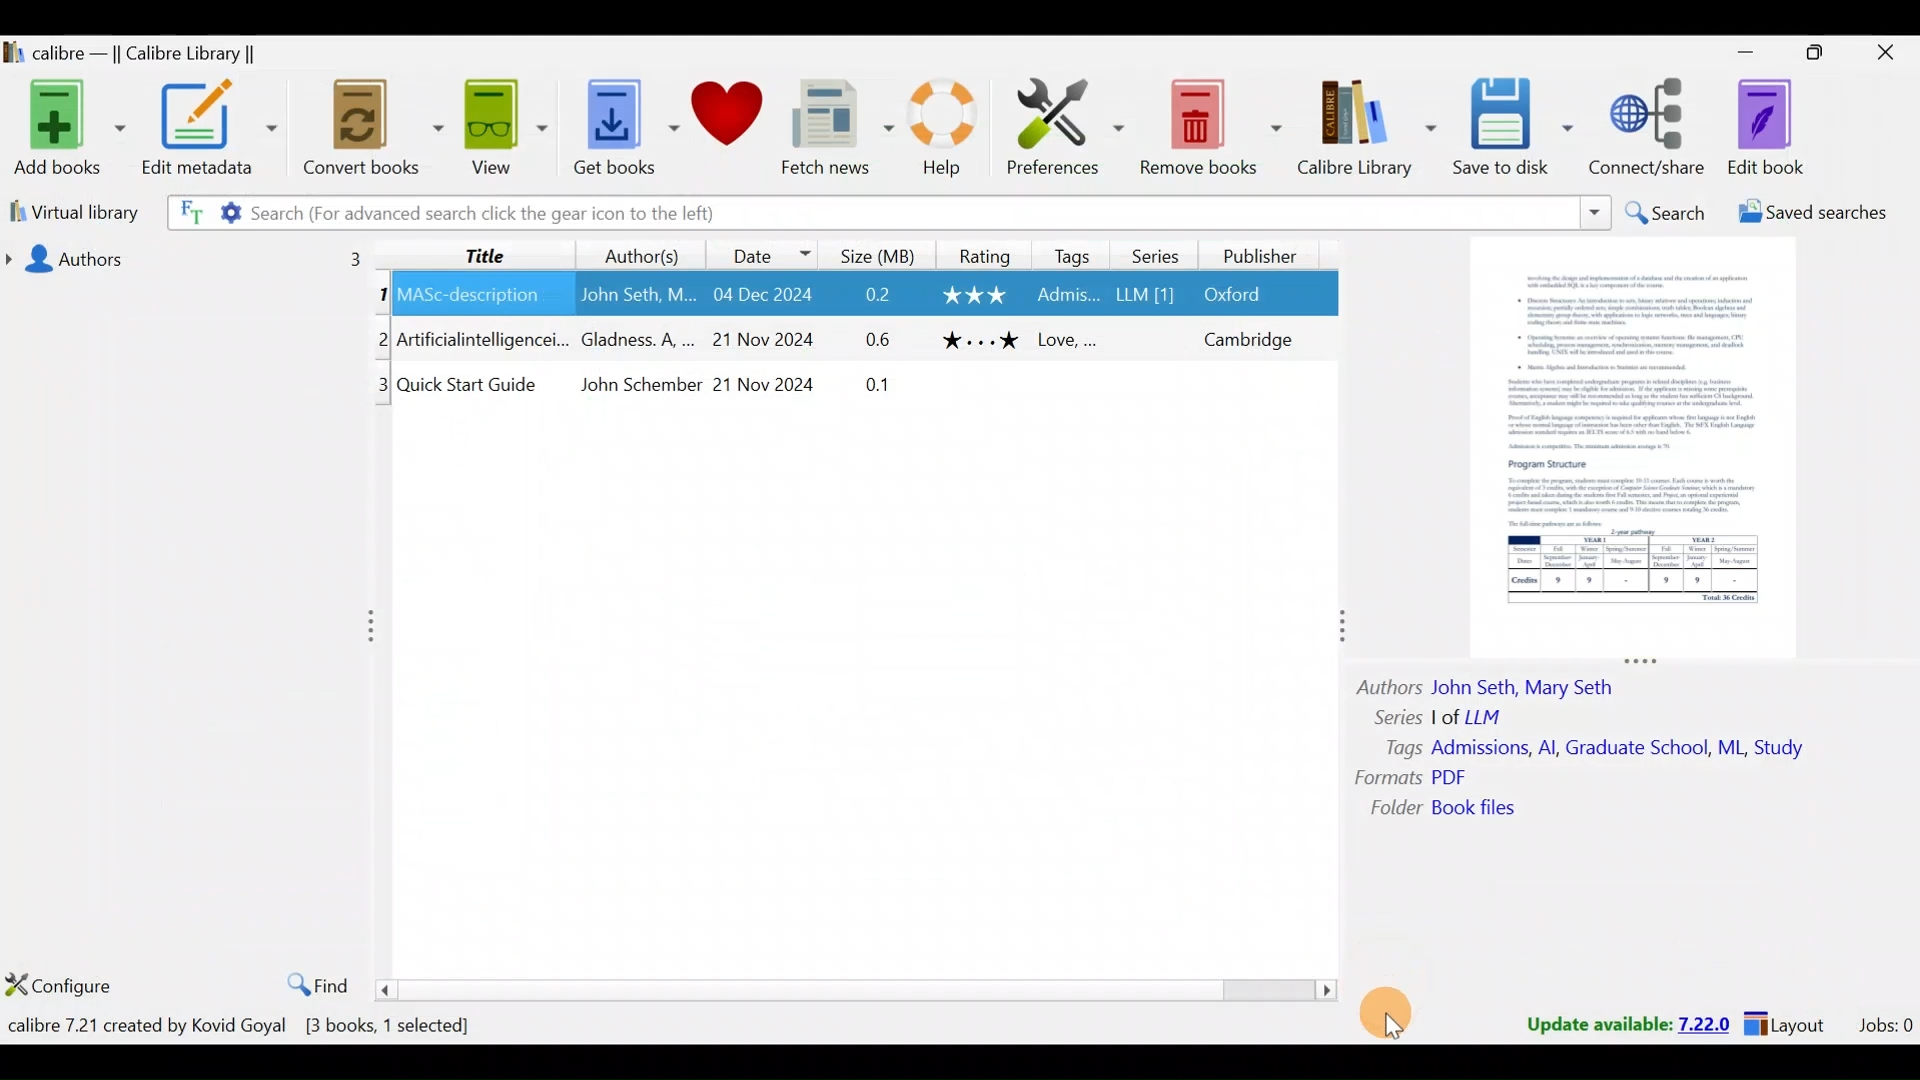  What do you see at coordinates (373, 629) in the screenshot?
I see `` at bounding box center [373, 629].